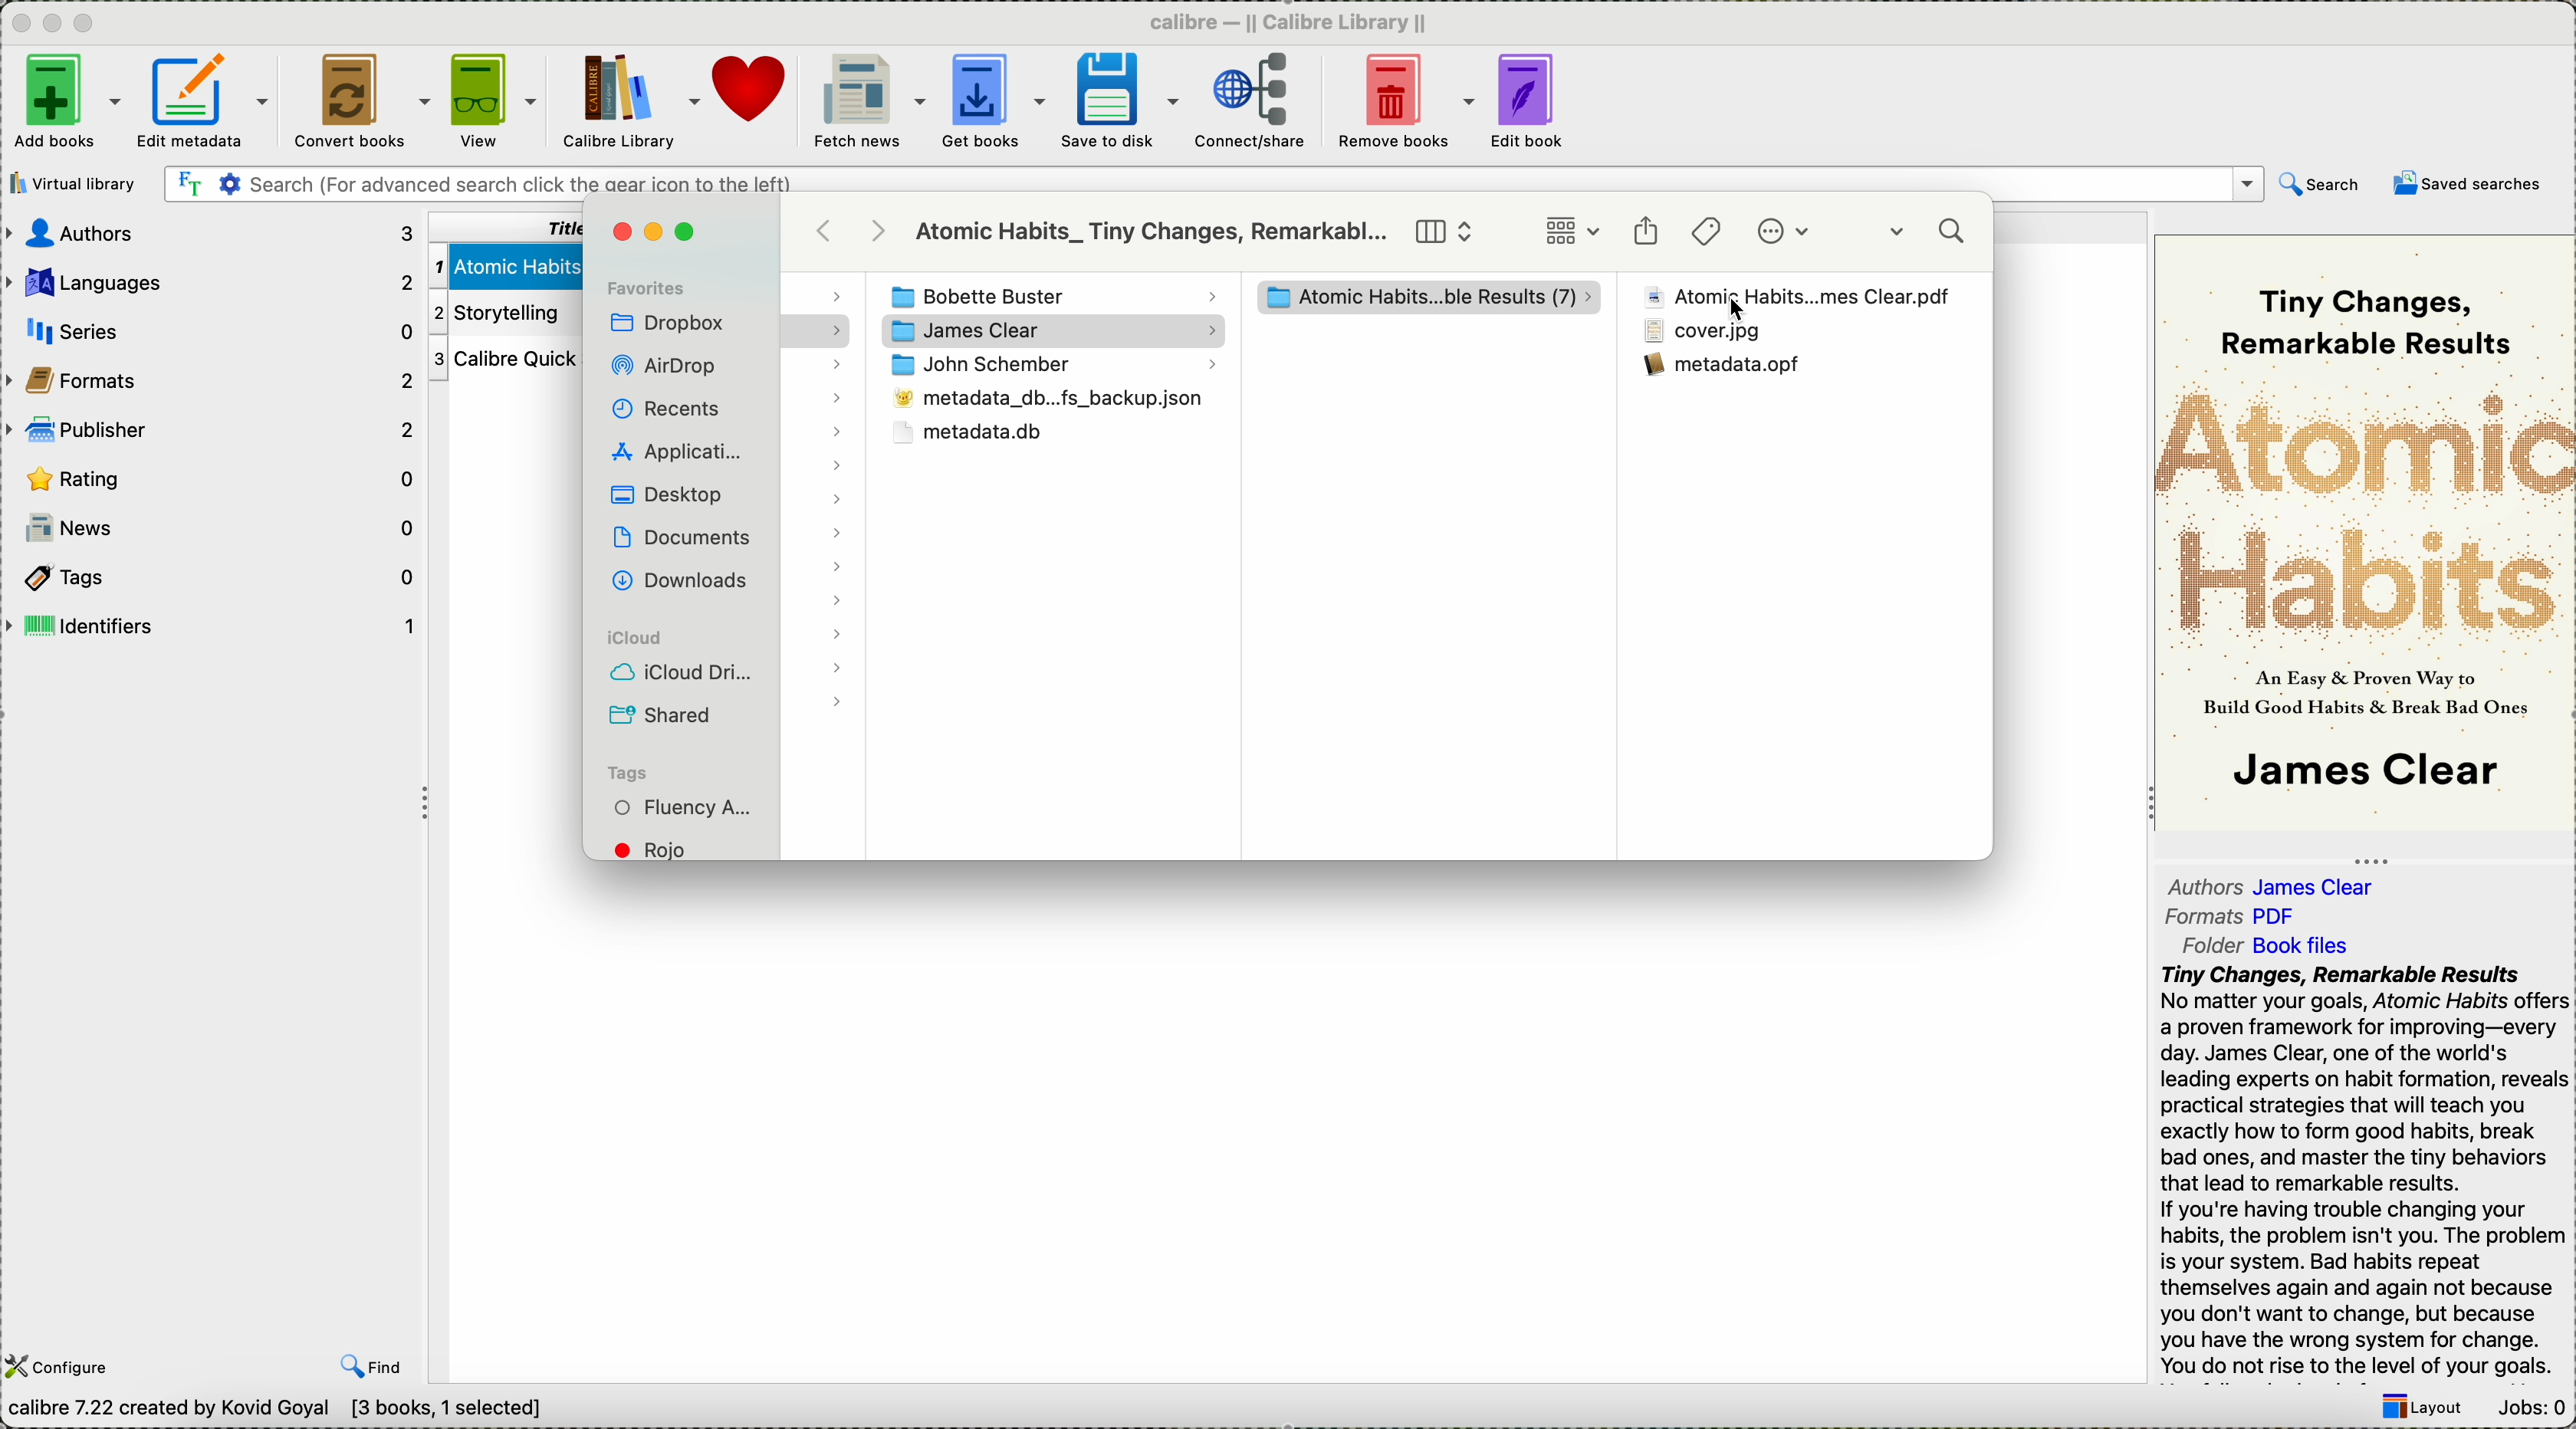 The image size is (2576, 1429). What do you see at coordinates (1446, 232) in the screenshot?
I see `column list` at bounding box center [1446, 232].